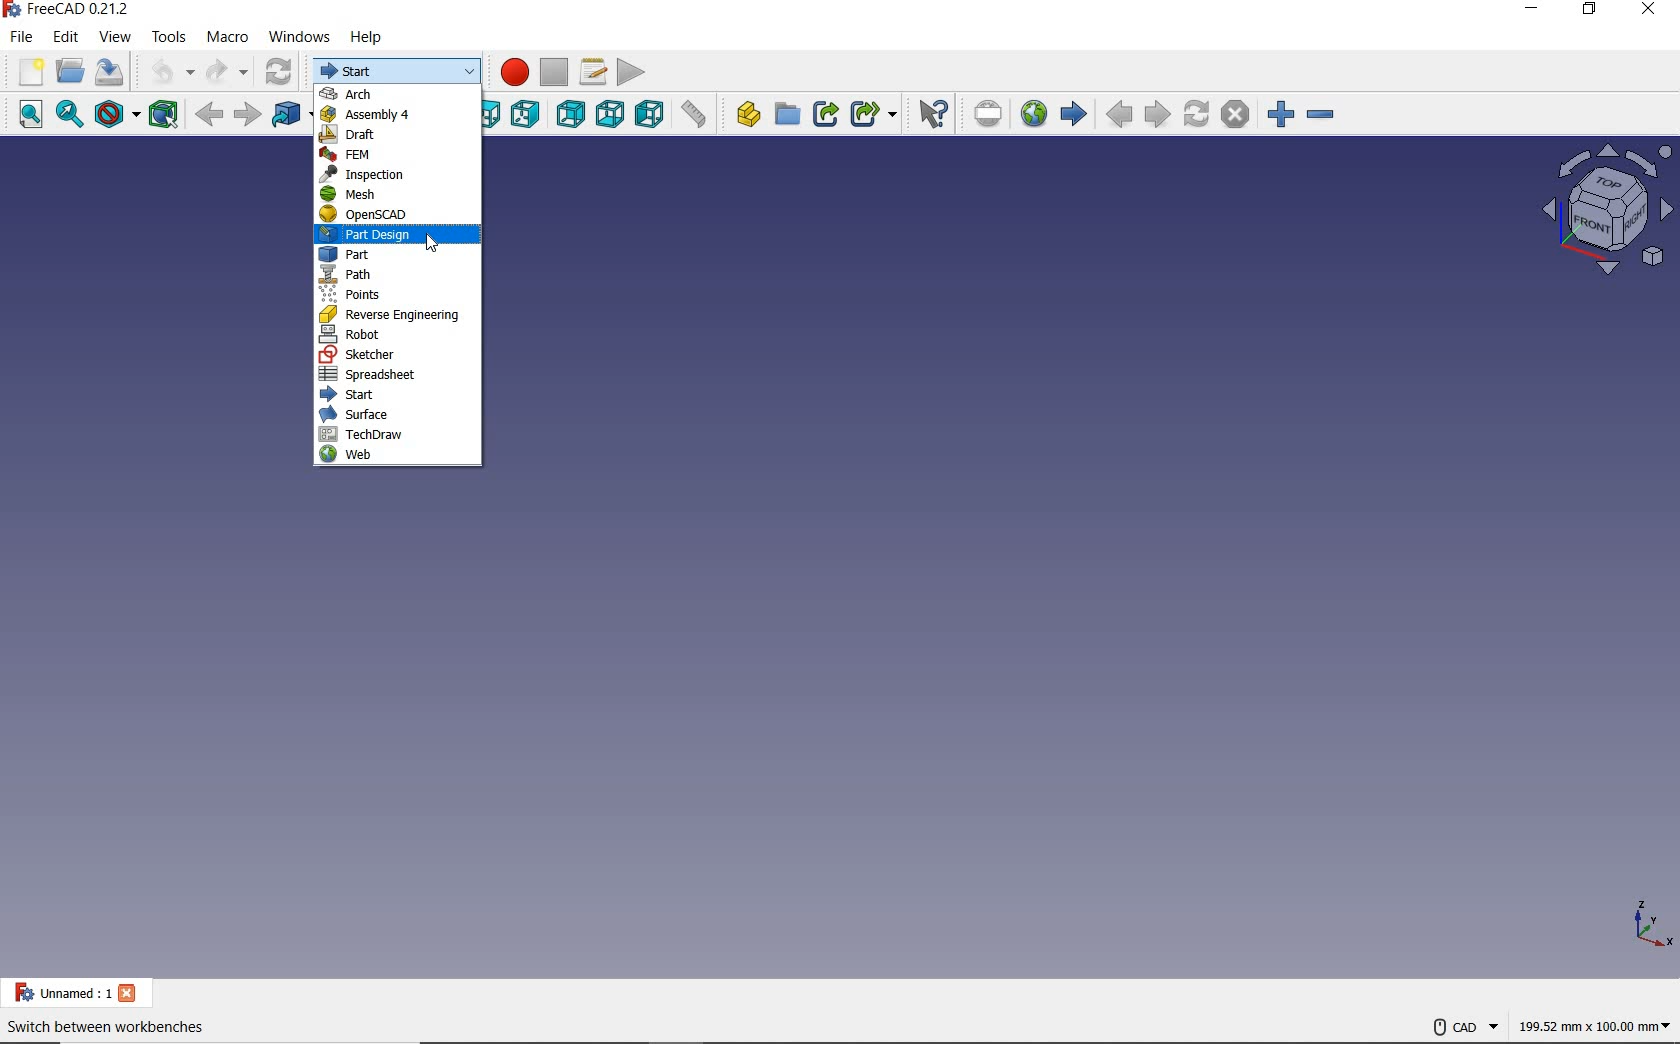 The height and width of the screenshot is (1044, 1680). I want to click on MACRO RECORDING, so click(511, 71).